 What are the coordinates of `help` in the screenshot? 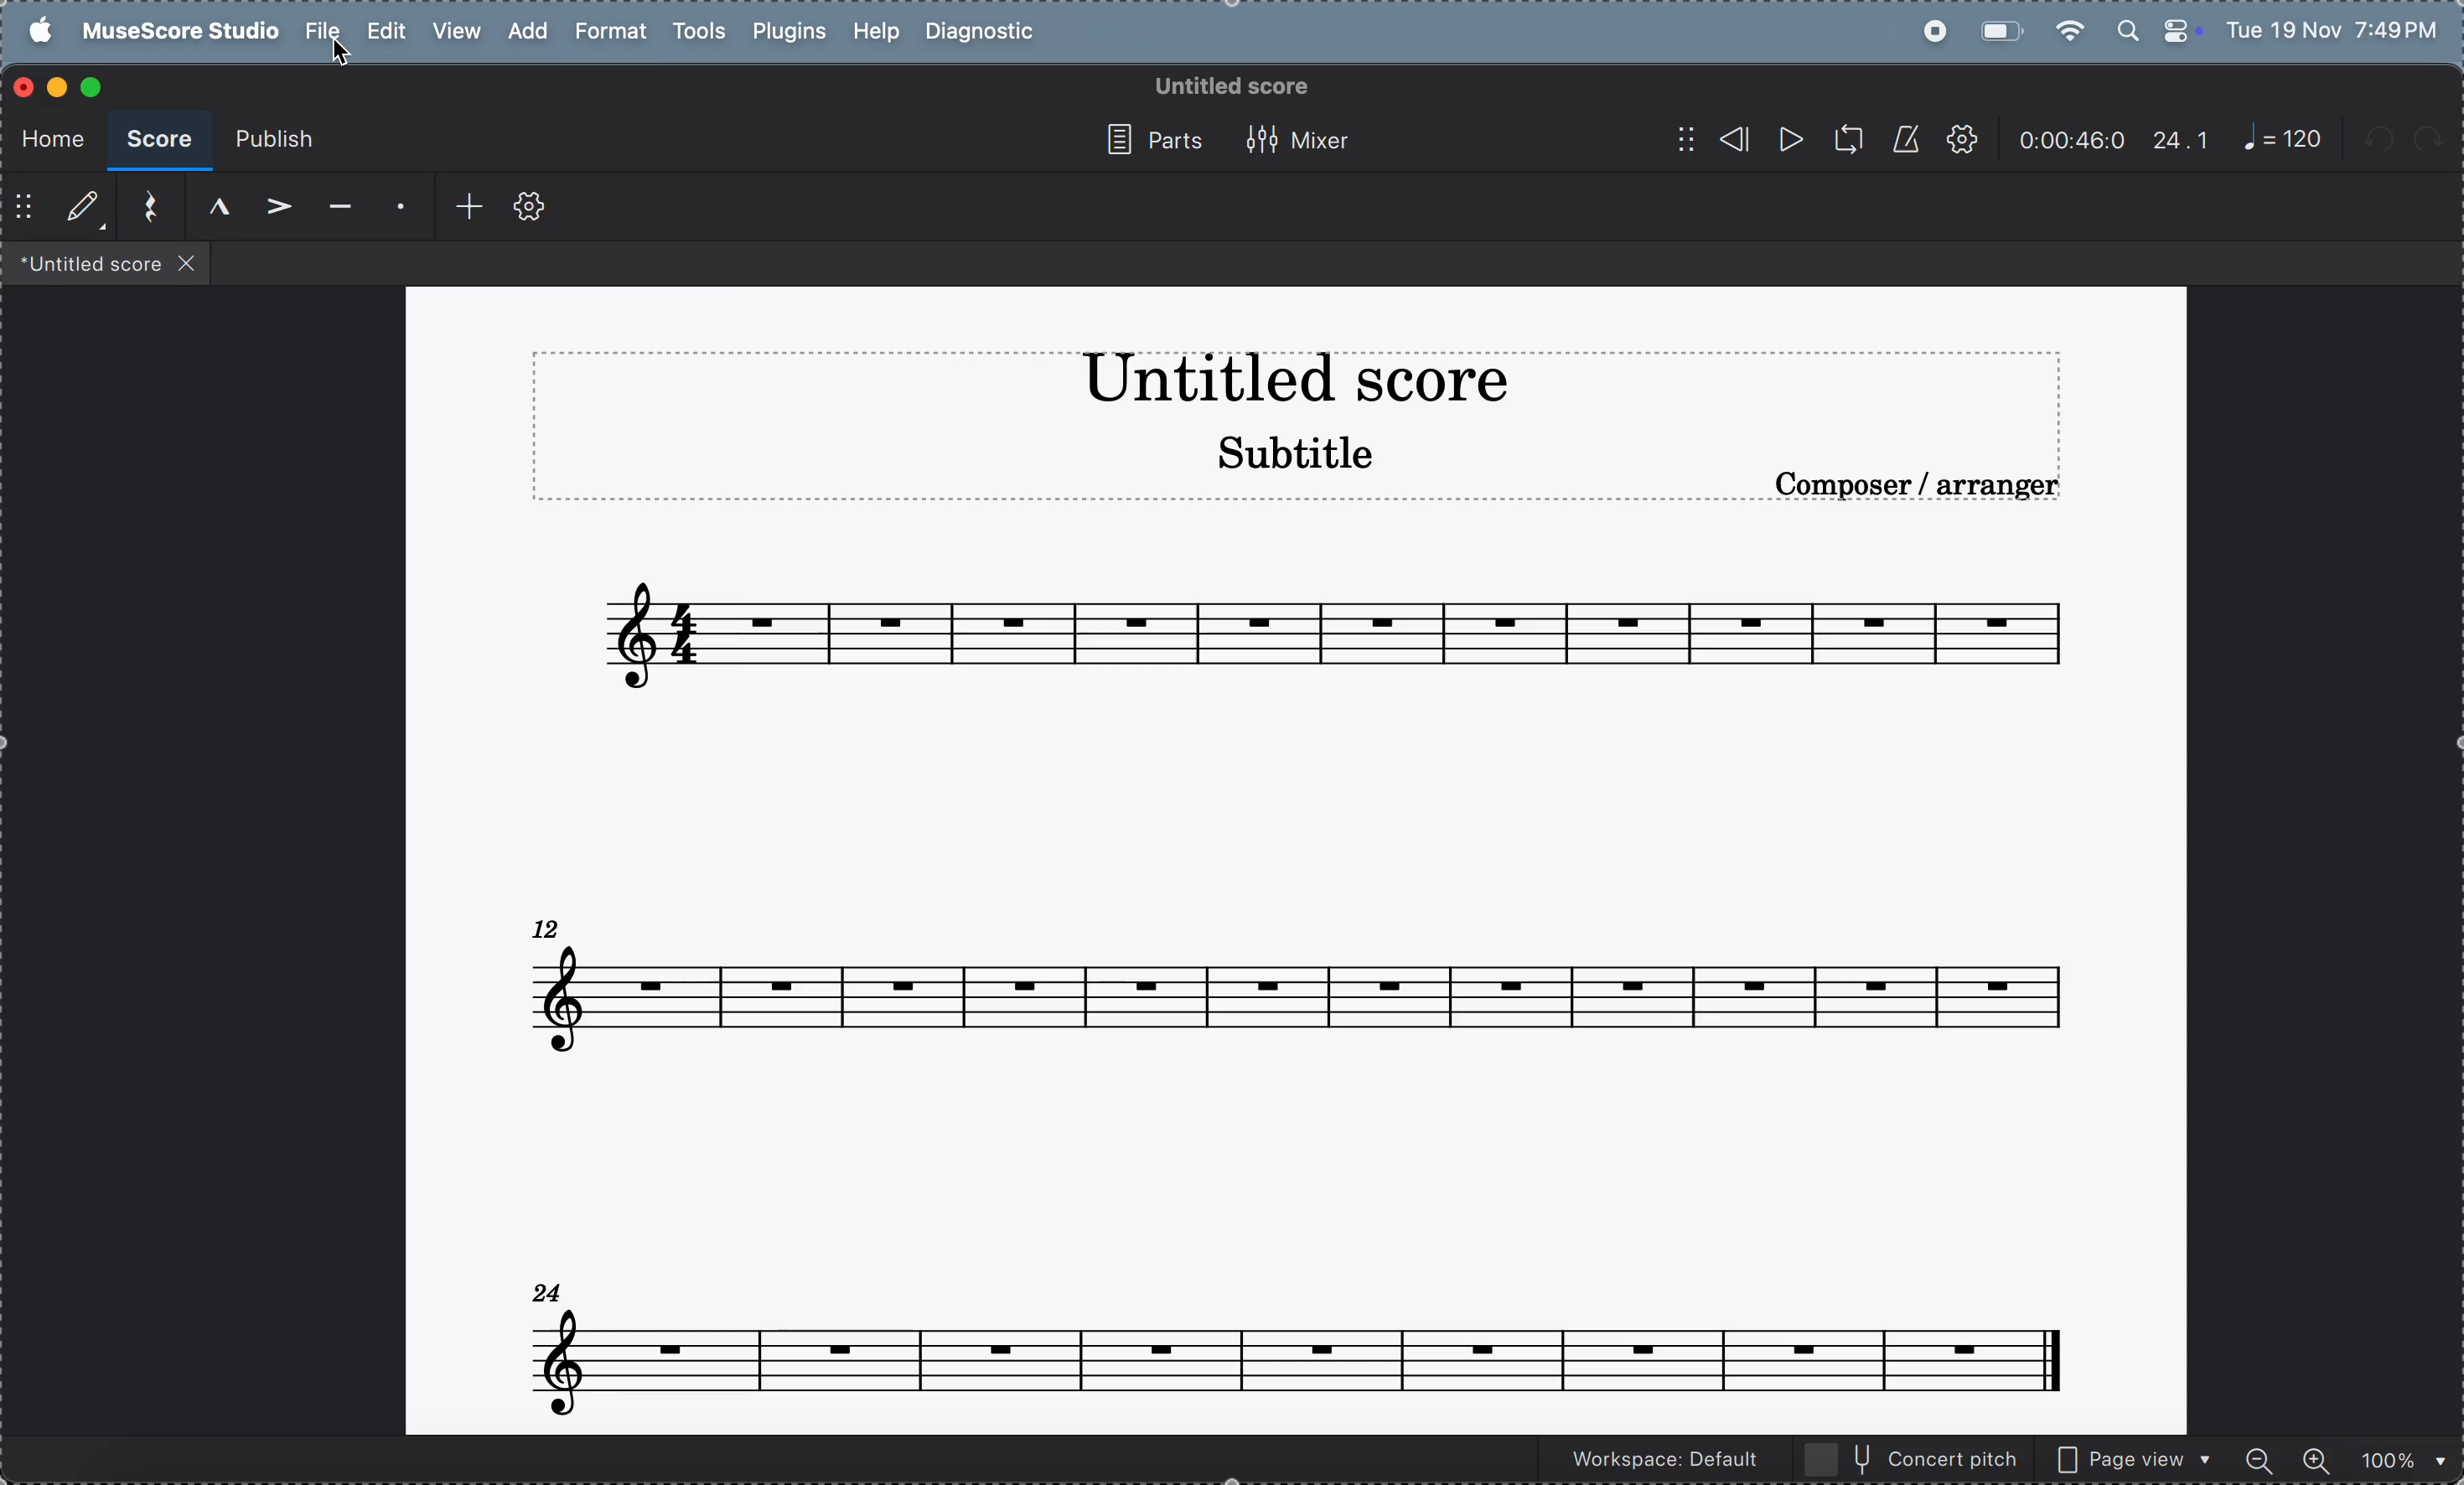 It's located at (874, 33).